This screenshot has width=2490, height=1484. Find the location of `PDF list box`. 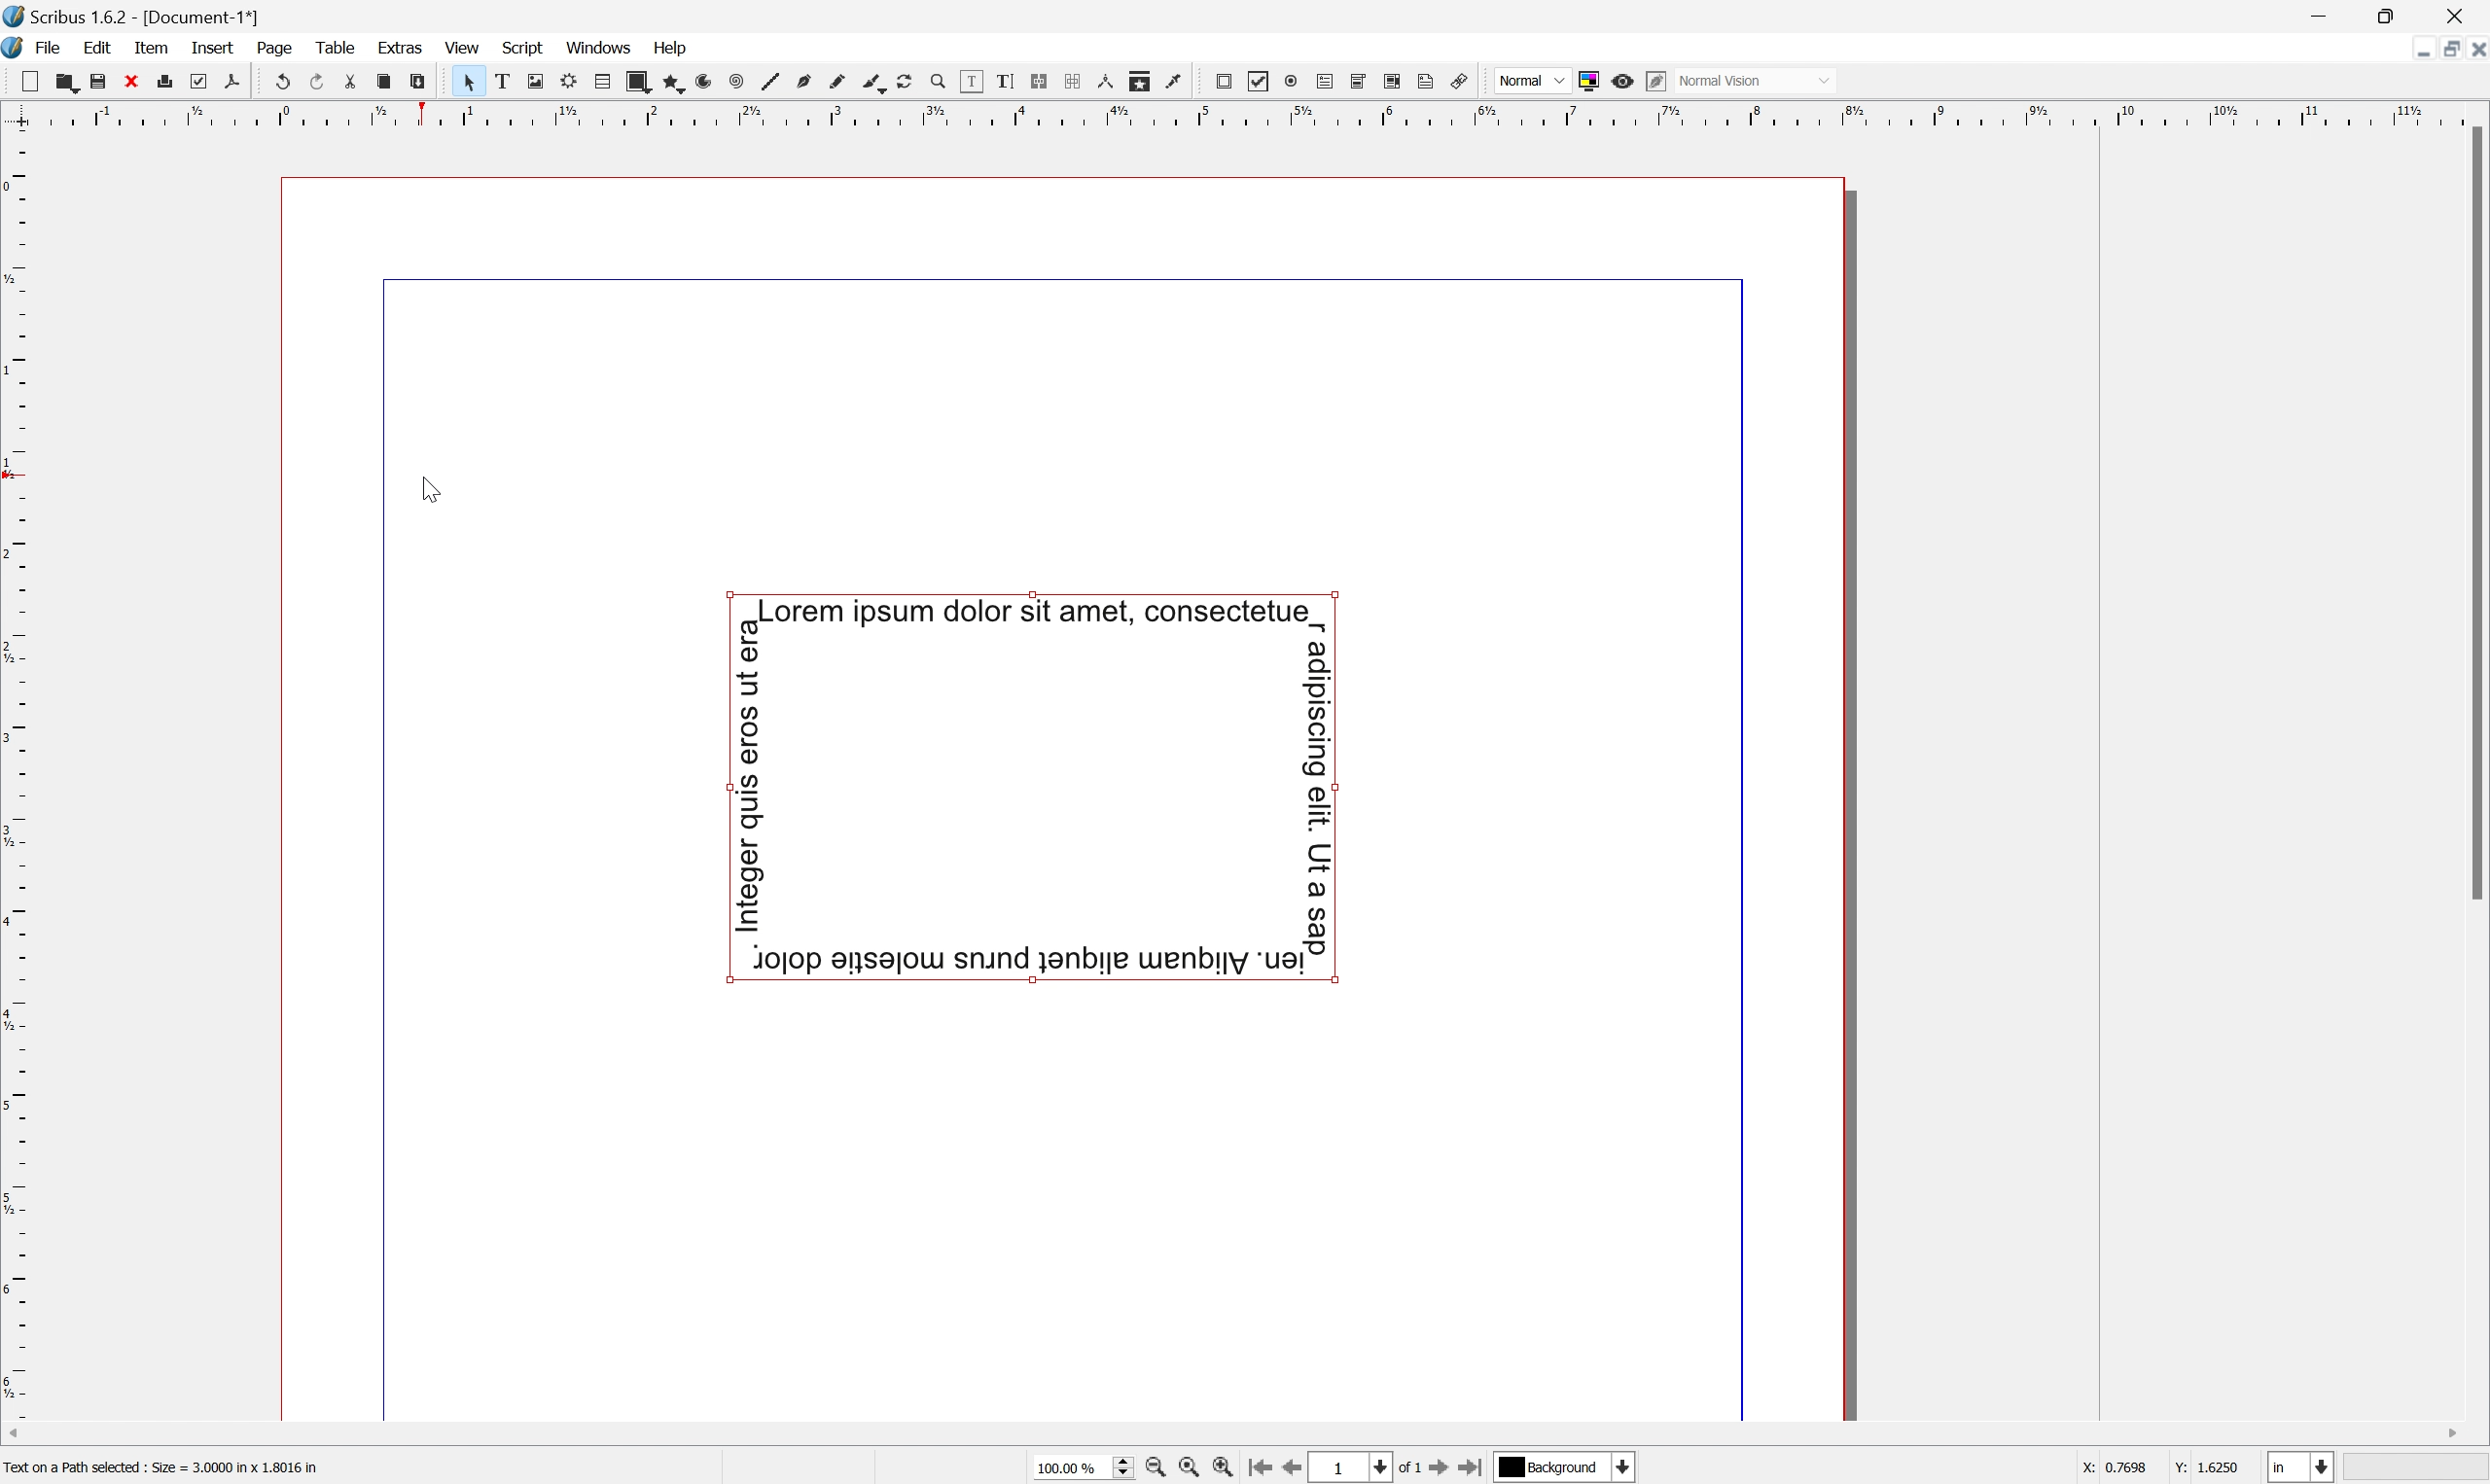

PDF list box is located at coordinates (1393, 81).